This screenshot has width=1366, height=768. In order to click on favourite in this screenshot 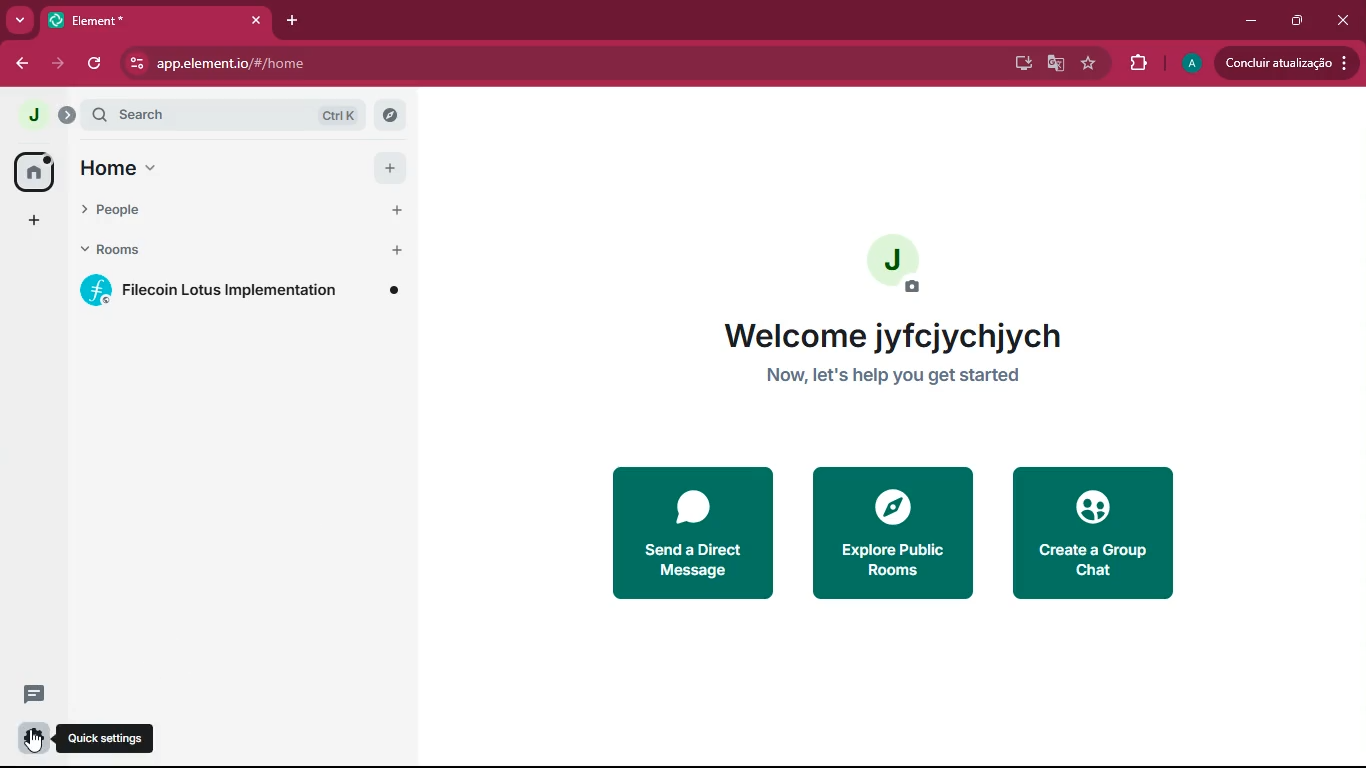, I will do `click(1088, 65)`.